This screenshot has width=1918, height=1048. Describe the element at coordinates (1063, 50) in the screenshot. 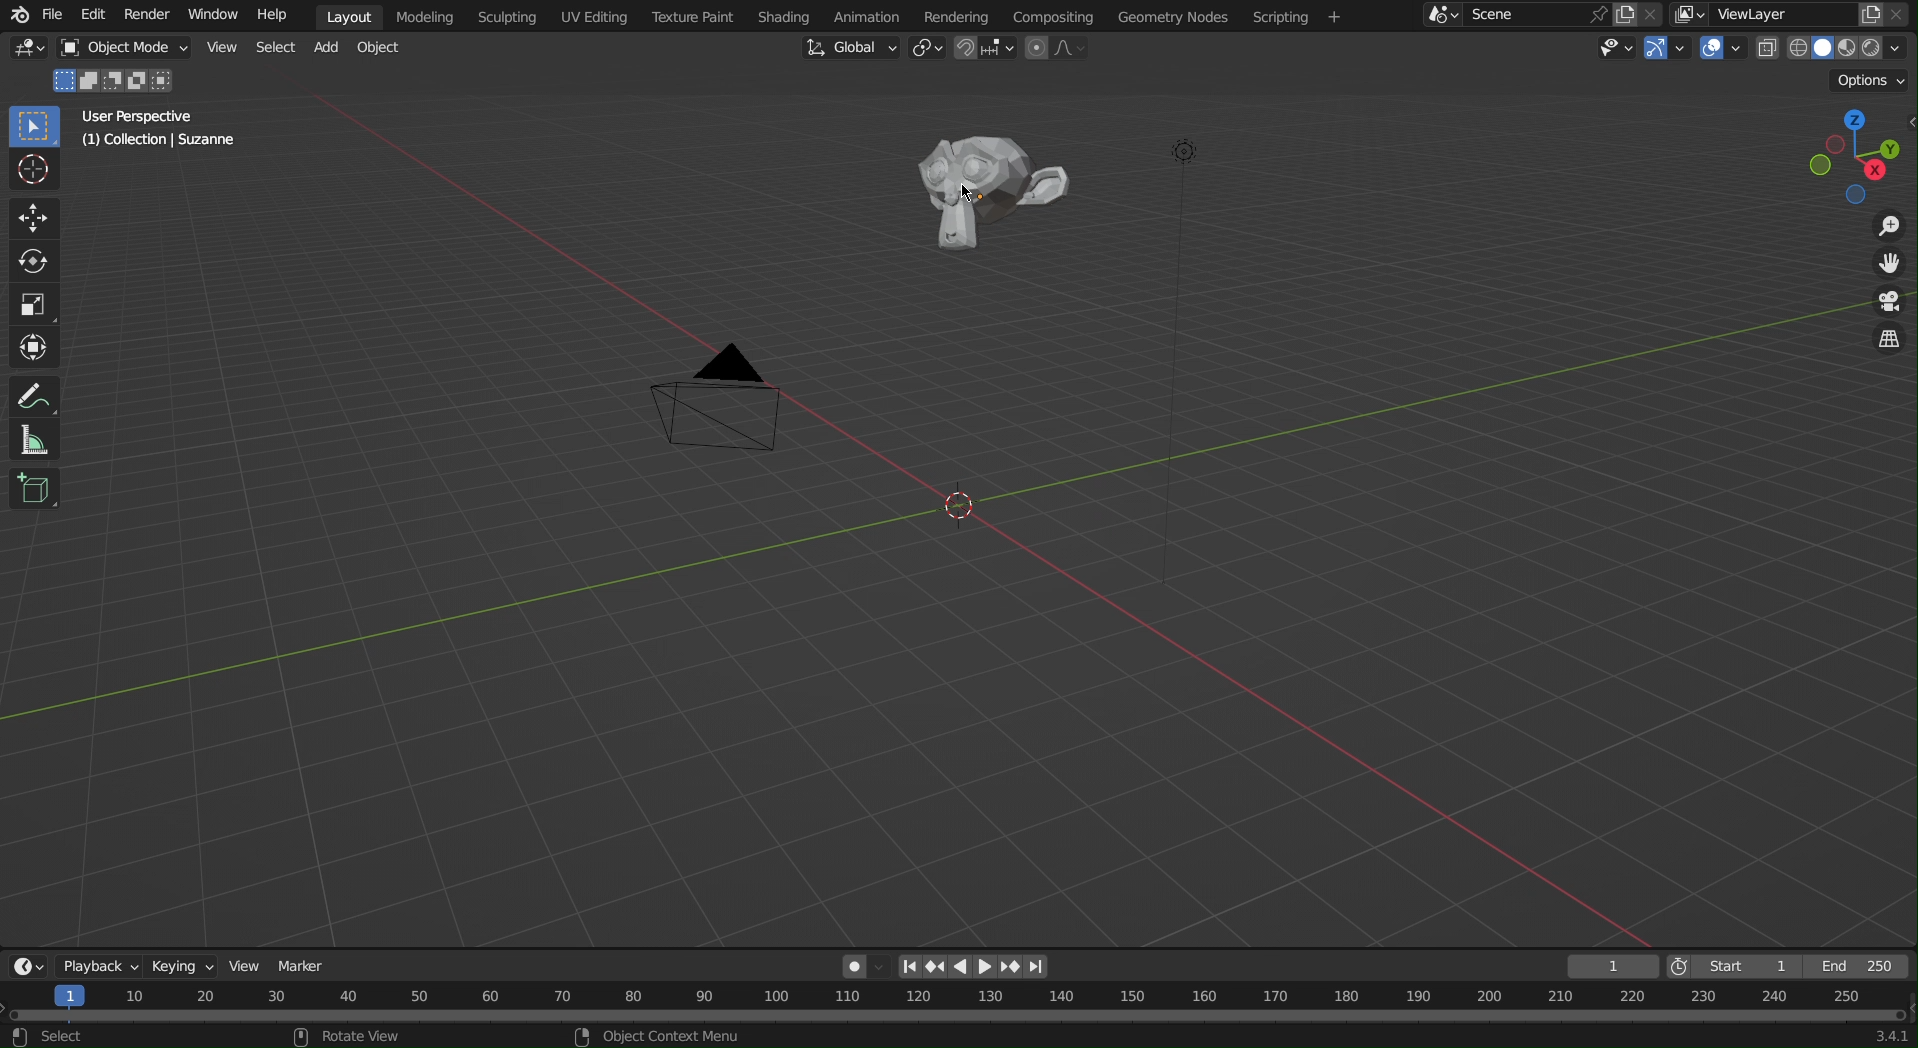

I see `Proportional Editing` at that location.